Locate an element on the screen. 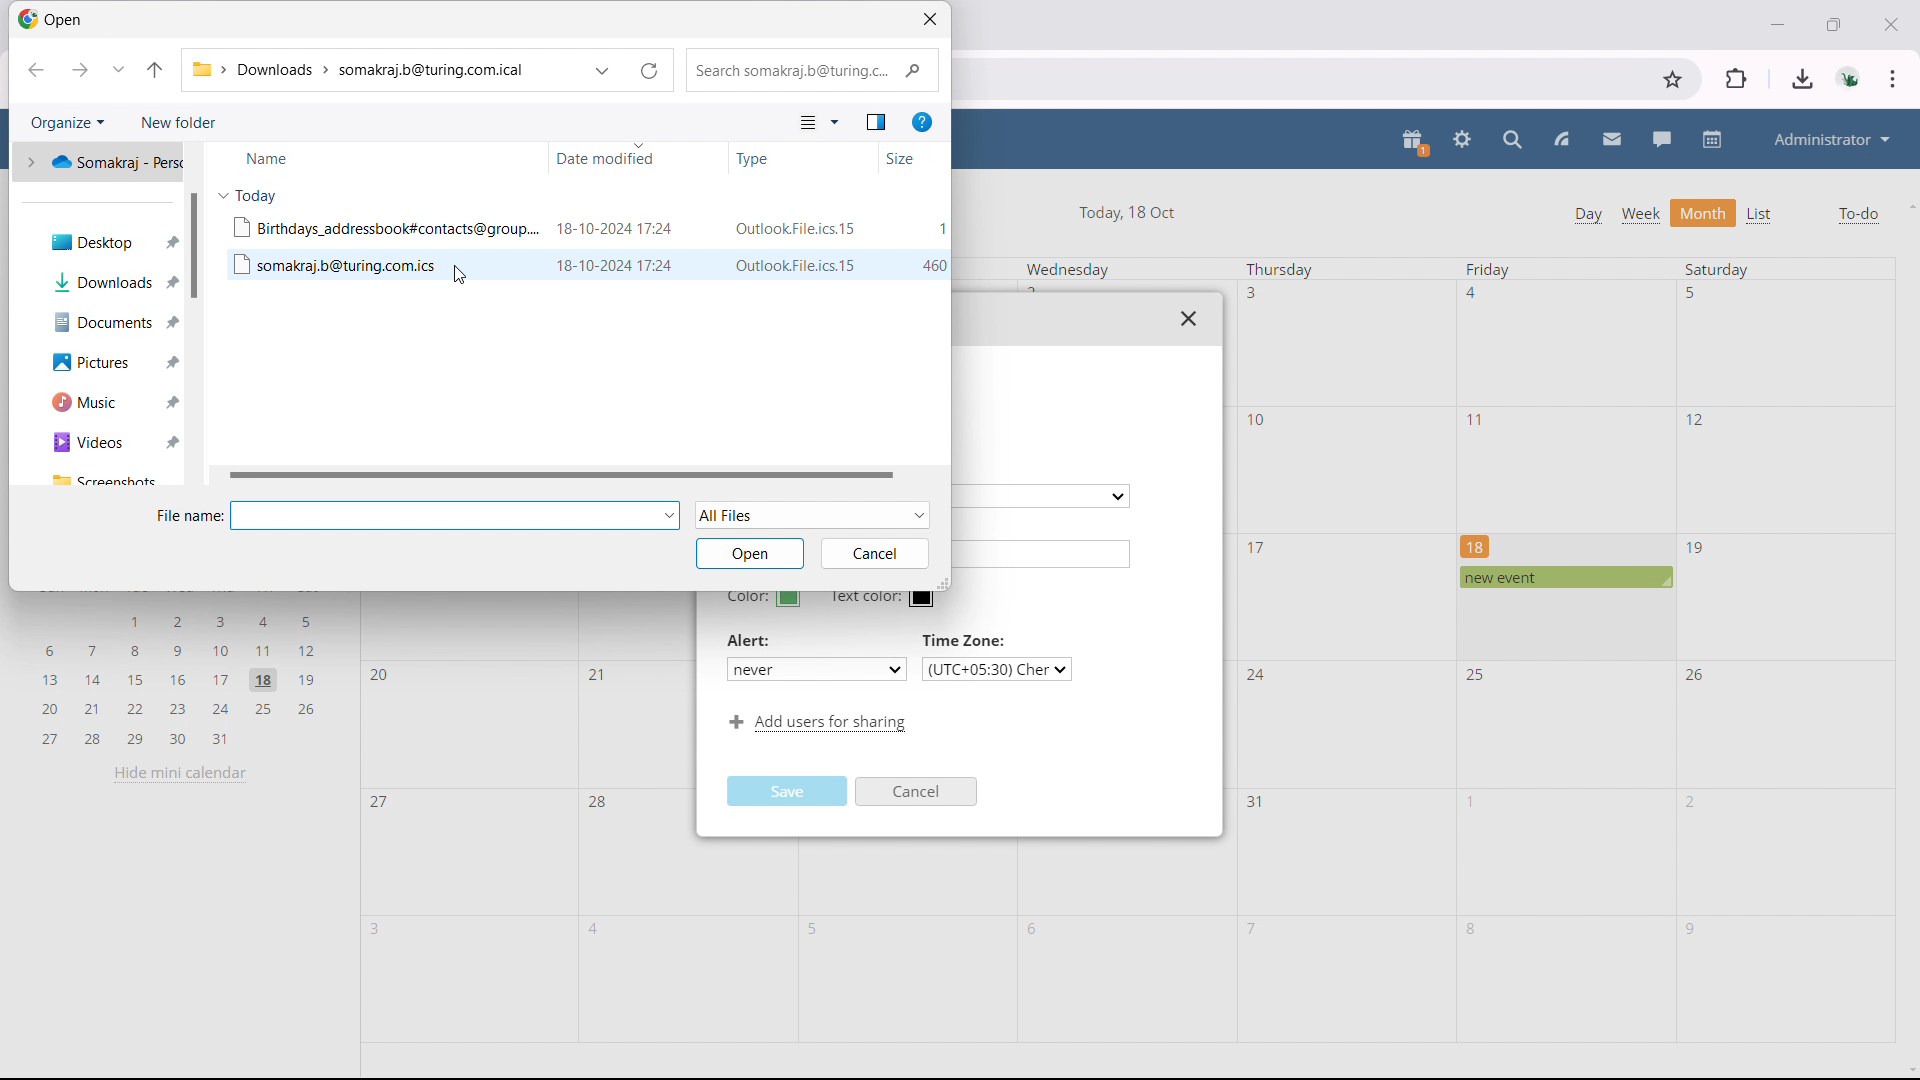 The height and width of the screenshot is (1080, 1920). Open is located at coordinates (56, 22).